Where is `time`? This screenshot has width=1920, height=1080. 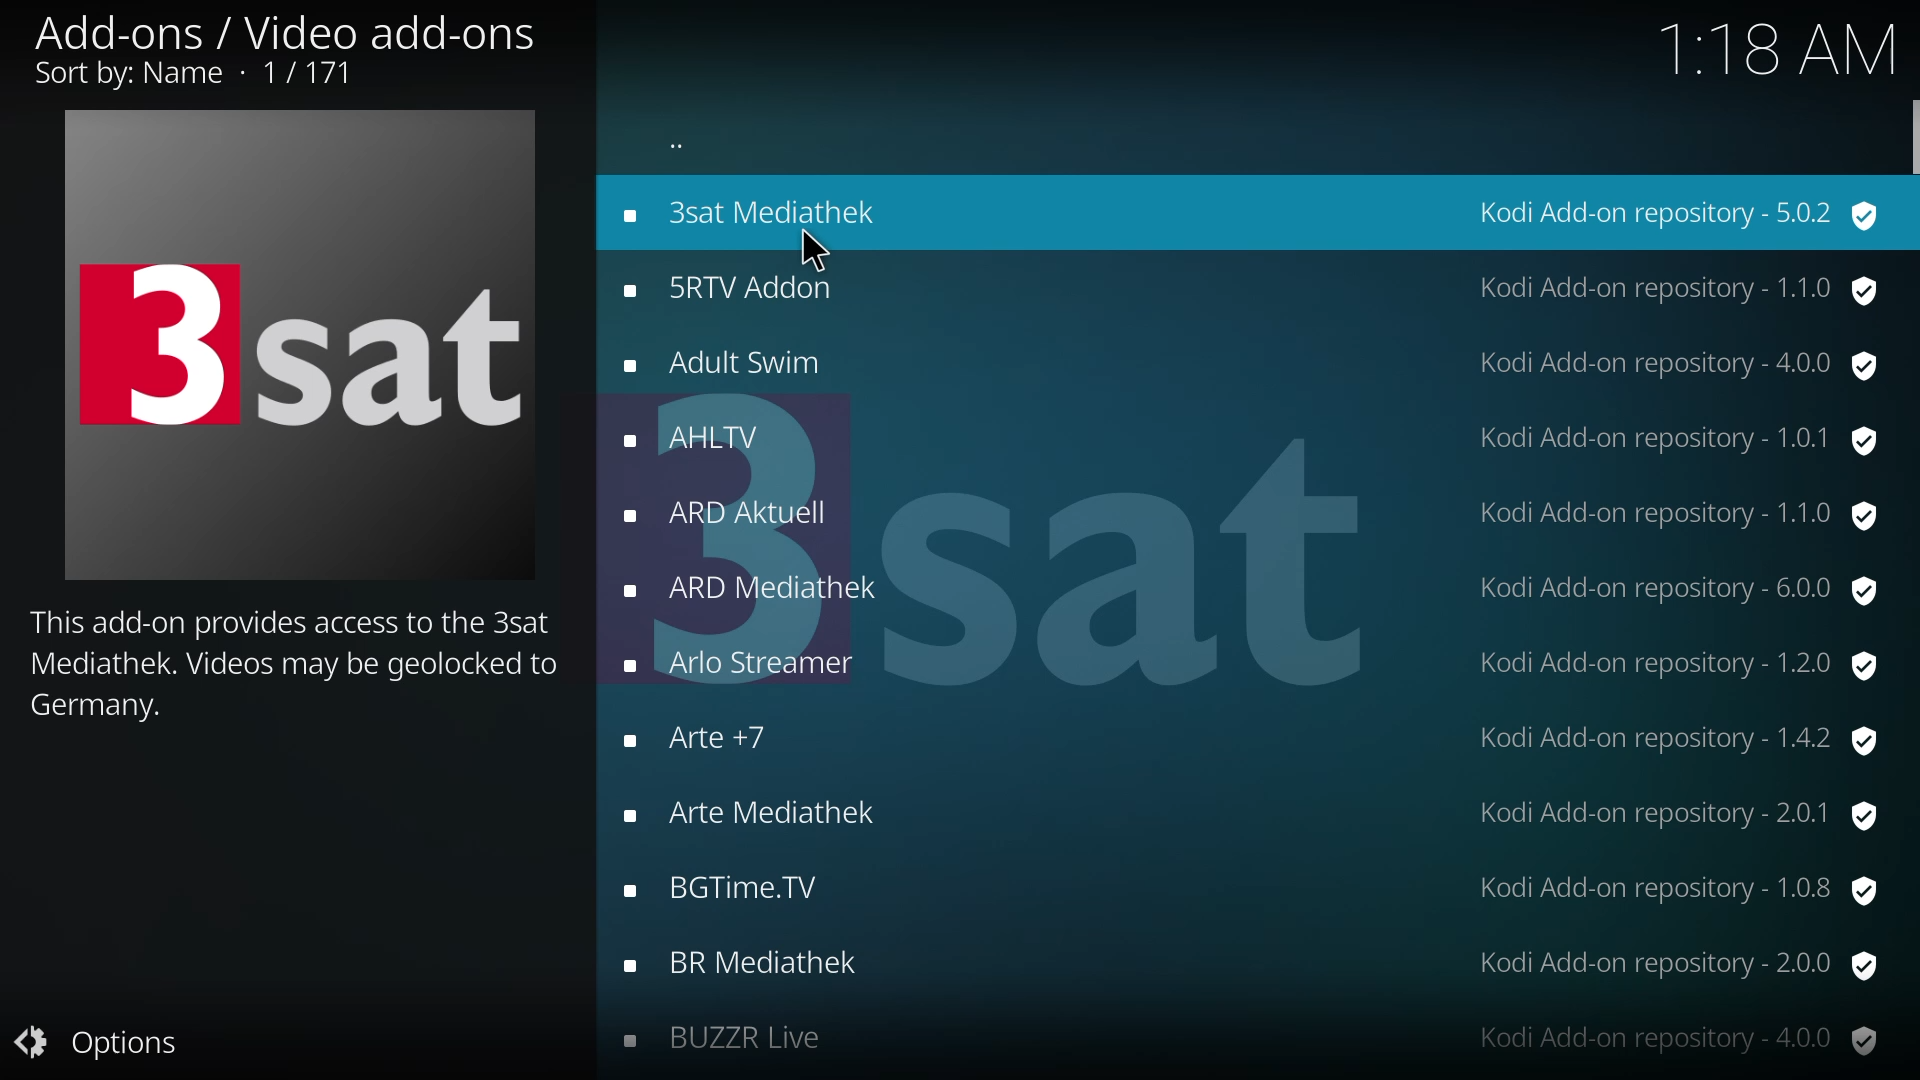
time is located at coordinates (1772, 49).